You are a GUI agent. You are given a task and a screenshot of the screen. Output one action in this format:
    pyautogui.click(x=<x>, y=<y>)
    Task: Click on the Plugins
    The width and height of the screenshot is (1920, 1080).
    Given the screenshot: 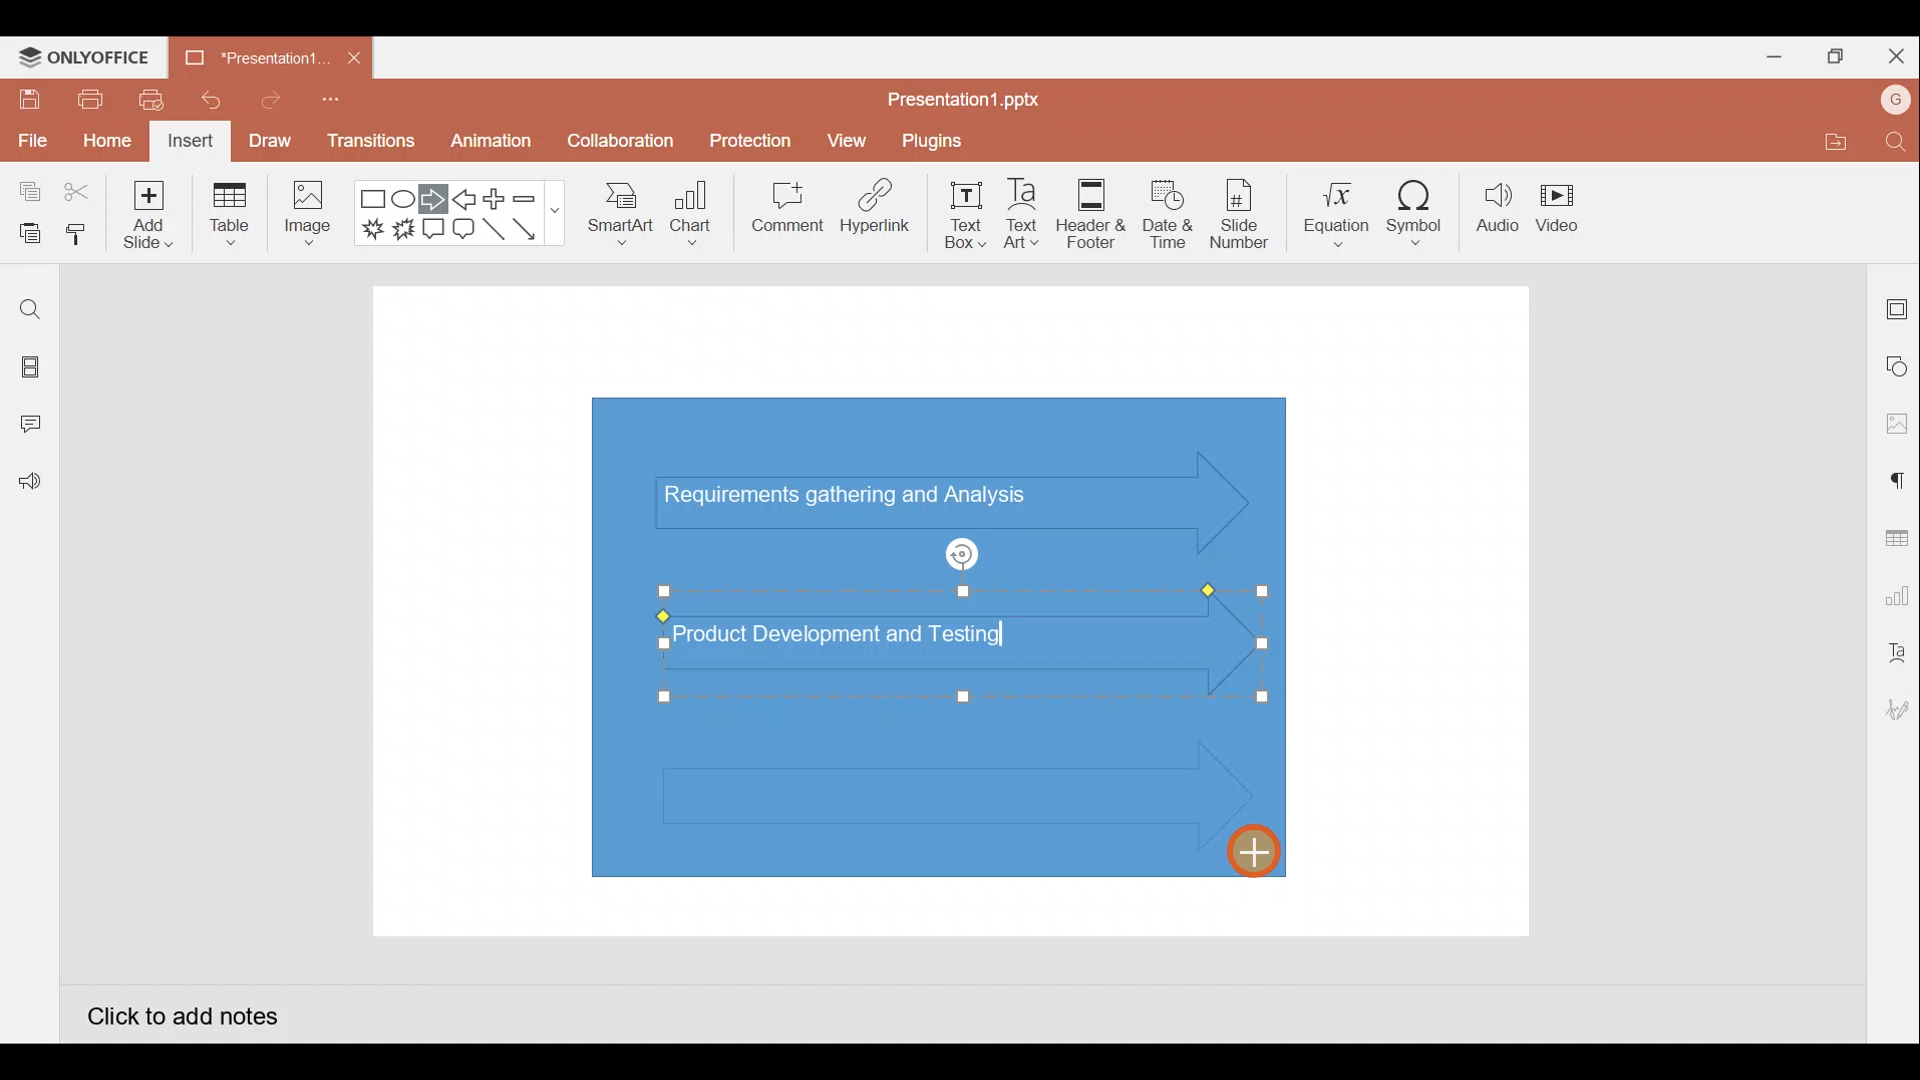 What is the action you would take?
    pyautogui.click(x=946, y=138)
    